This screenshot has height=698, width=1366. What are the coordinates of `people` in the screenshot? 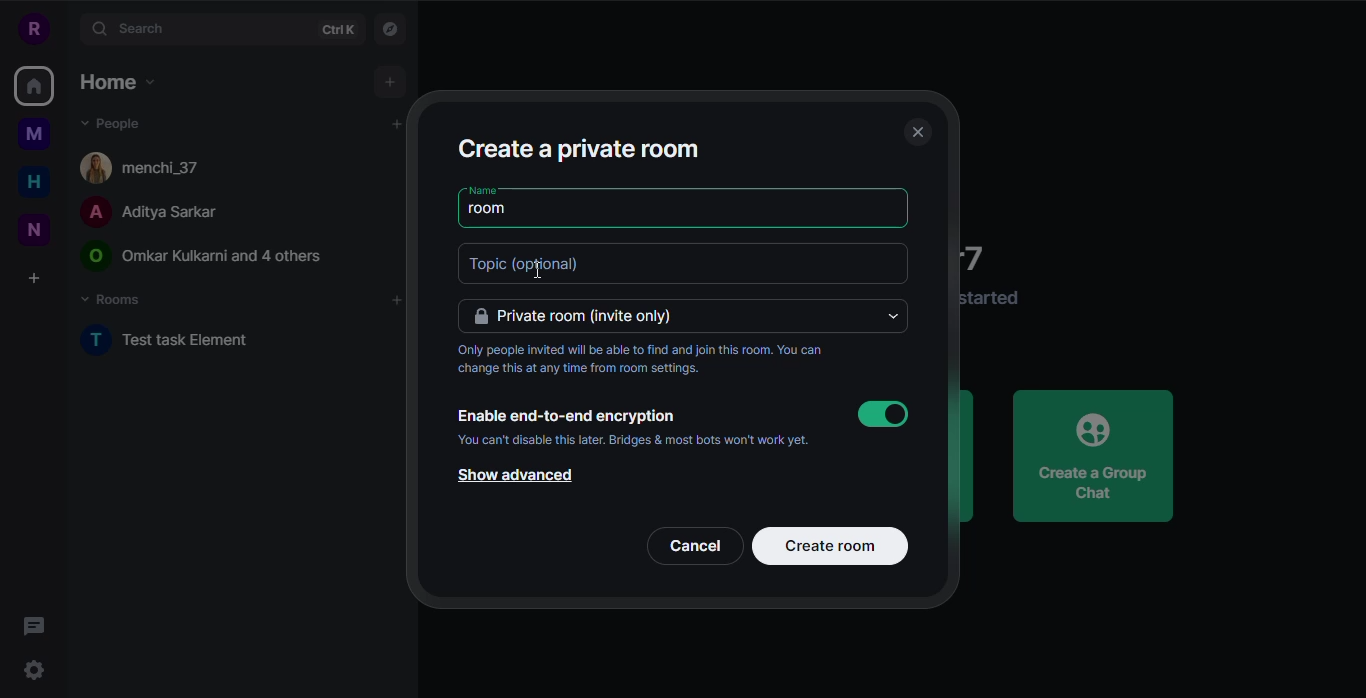 It's located at (151, 165).